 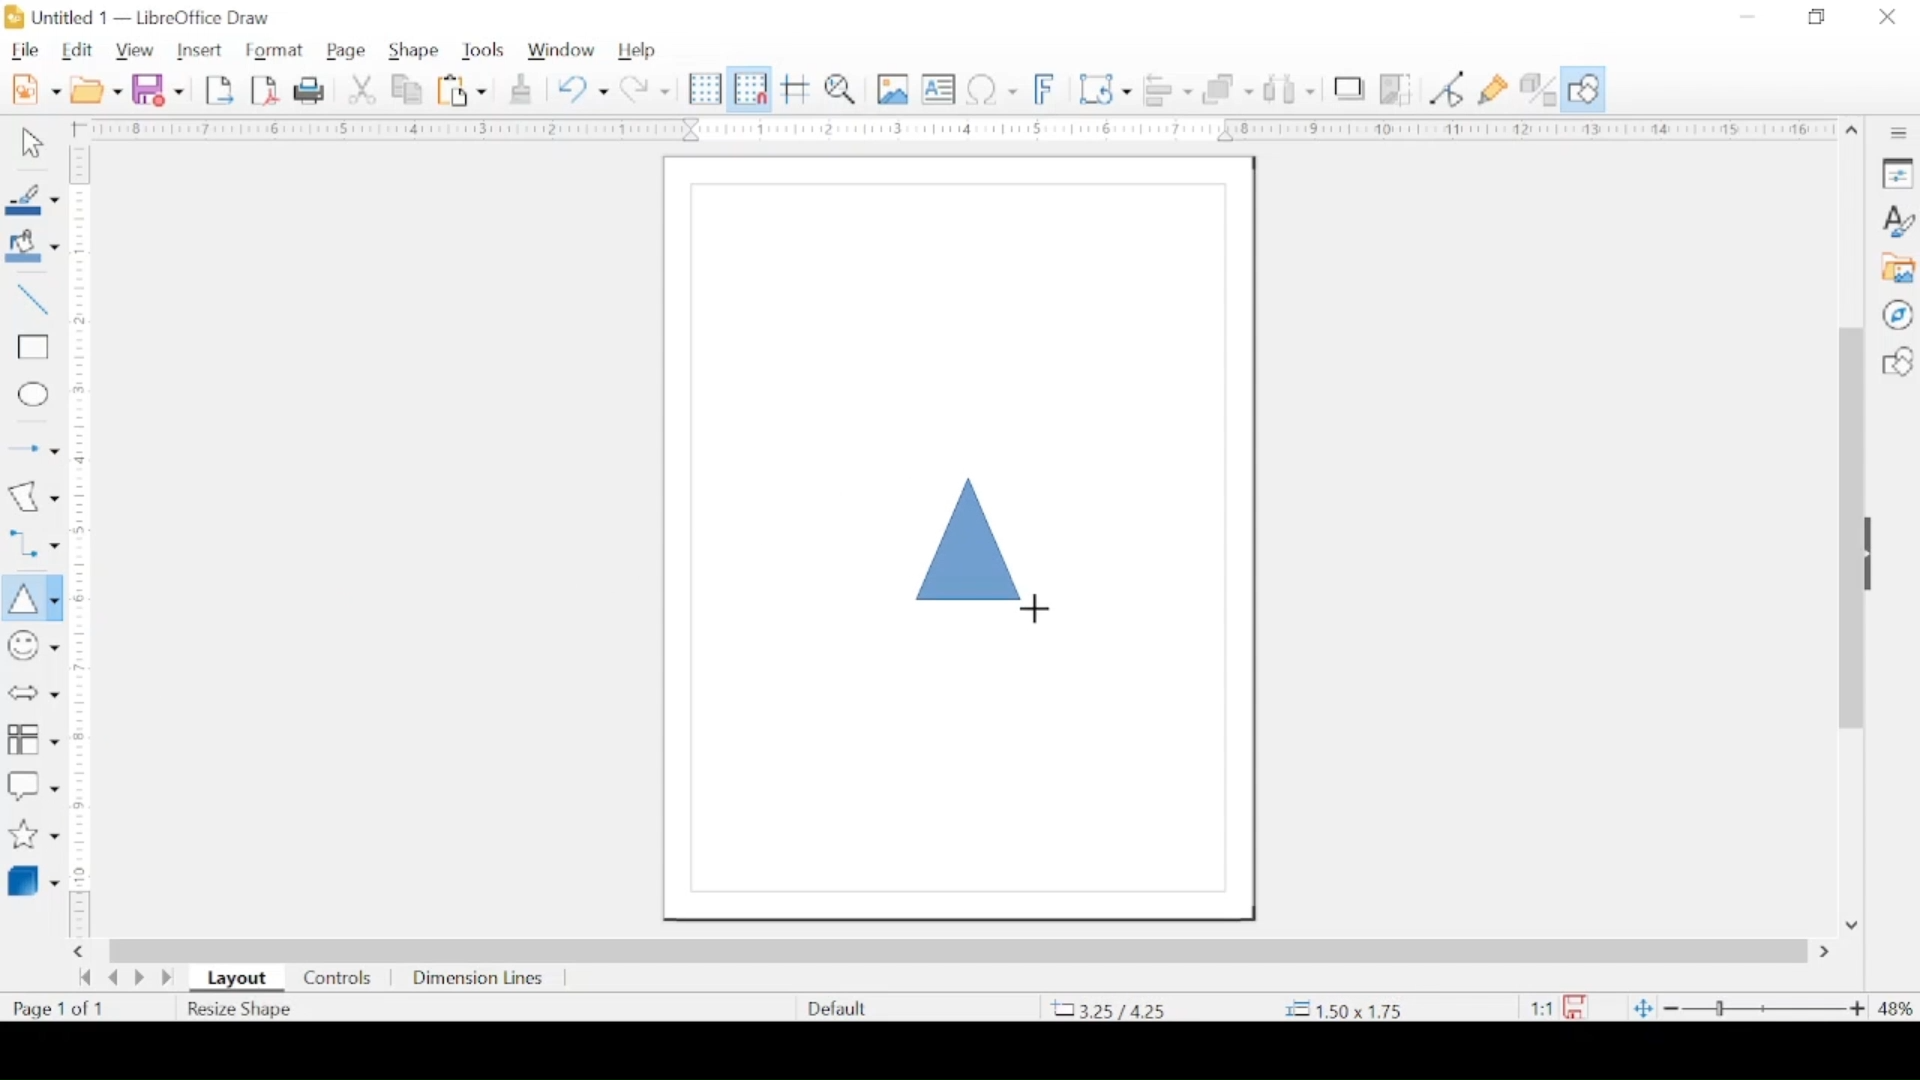 What do you see at coordinates (31, 350) in the screenshot?
I see `insert rectangle` at bounding box center [31, 350].